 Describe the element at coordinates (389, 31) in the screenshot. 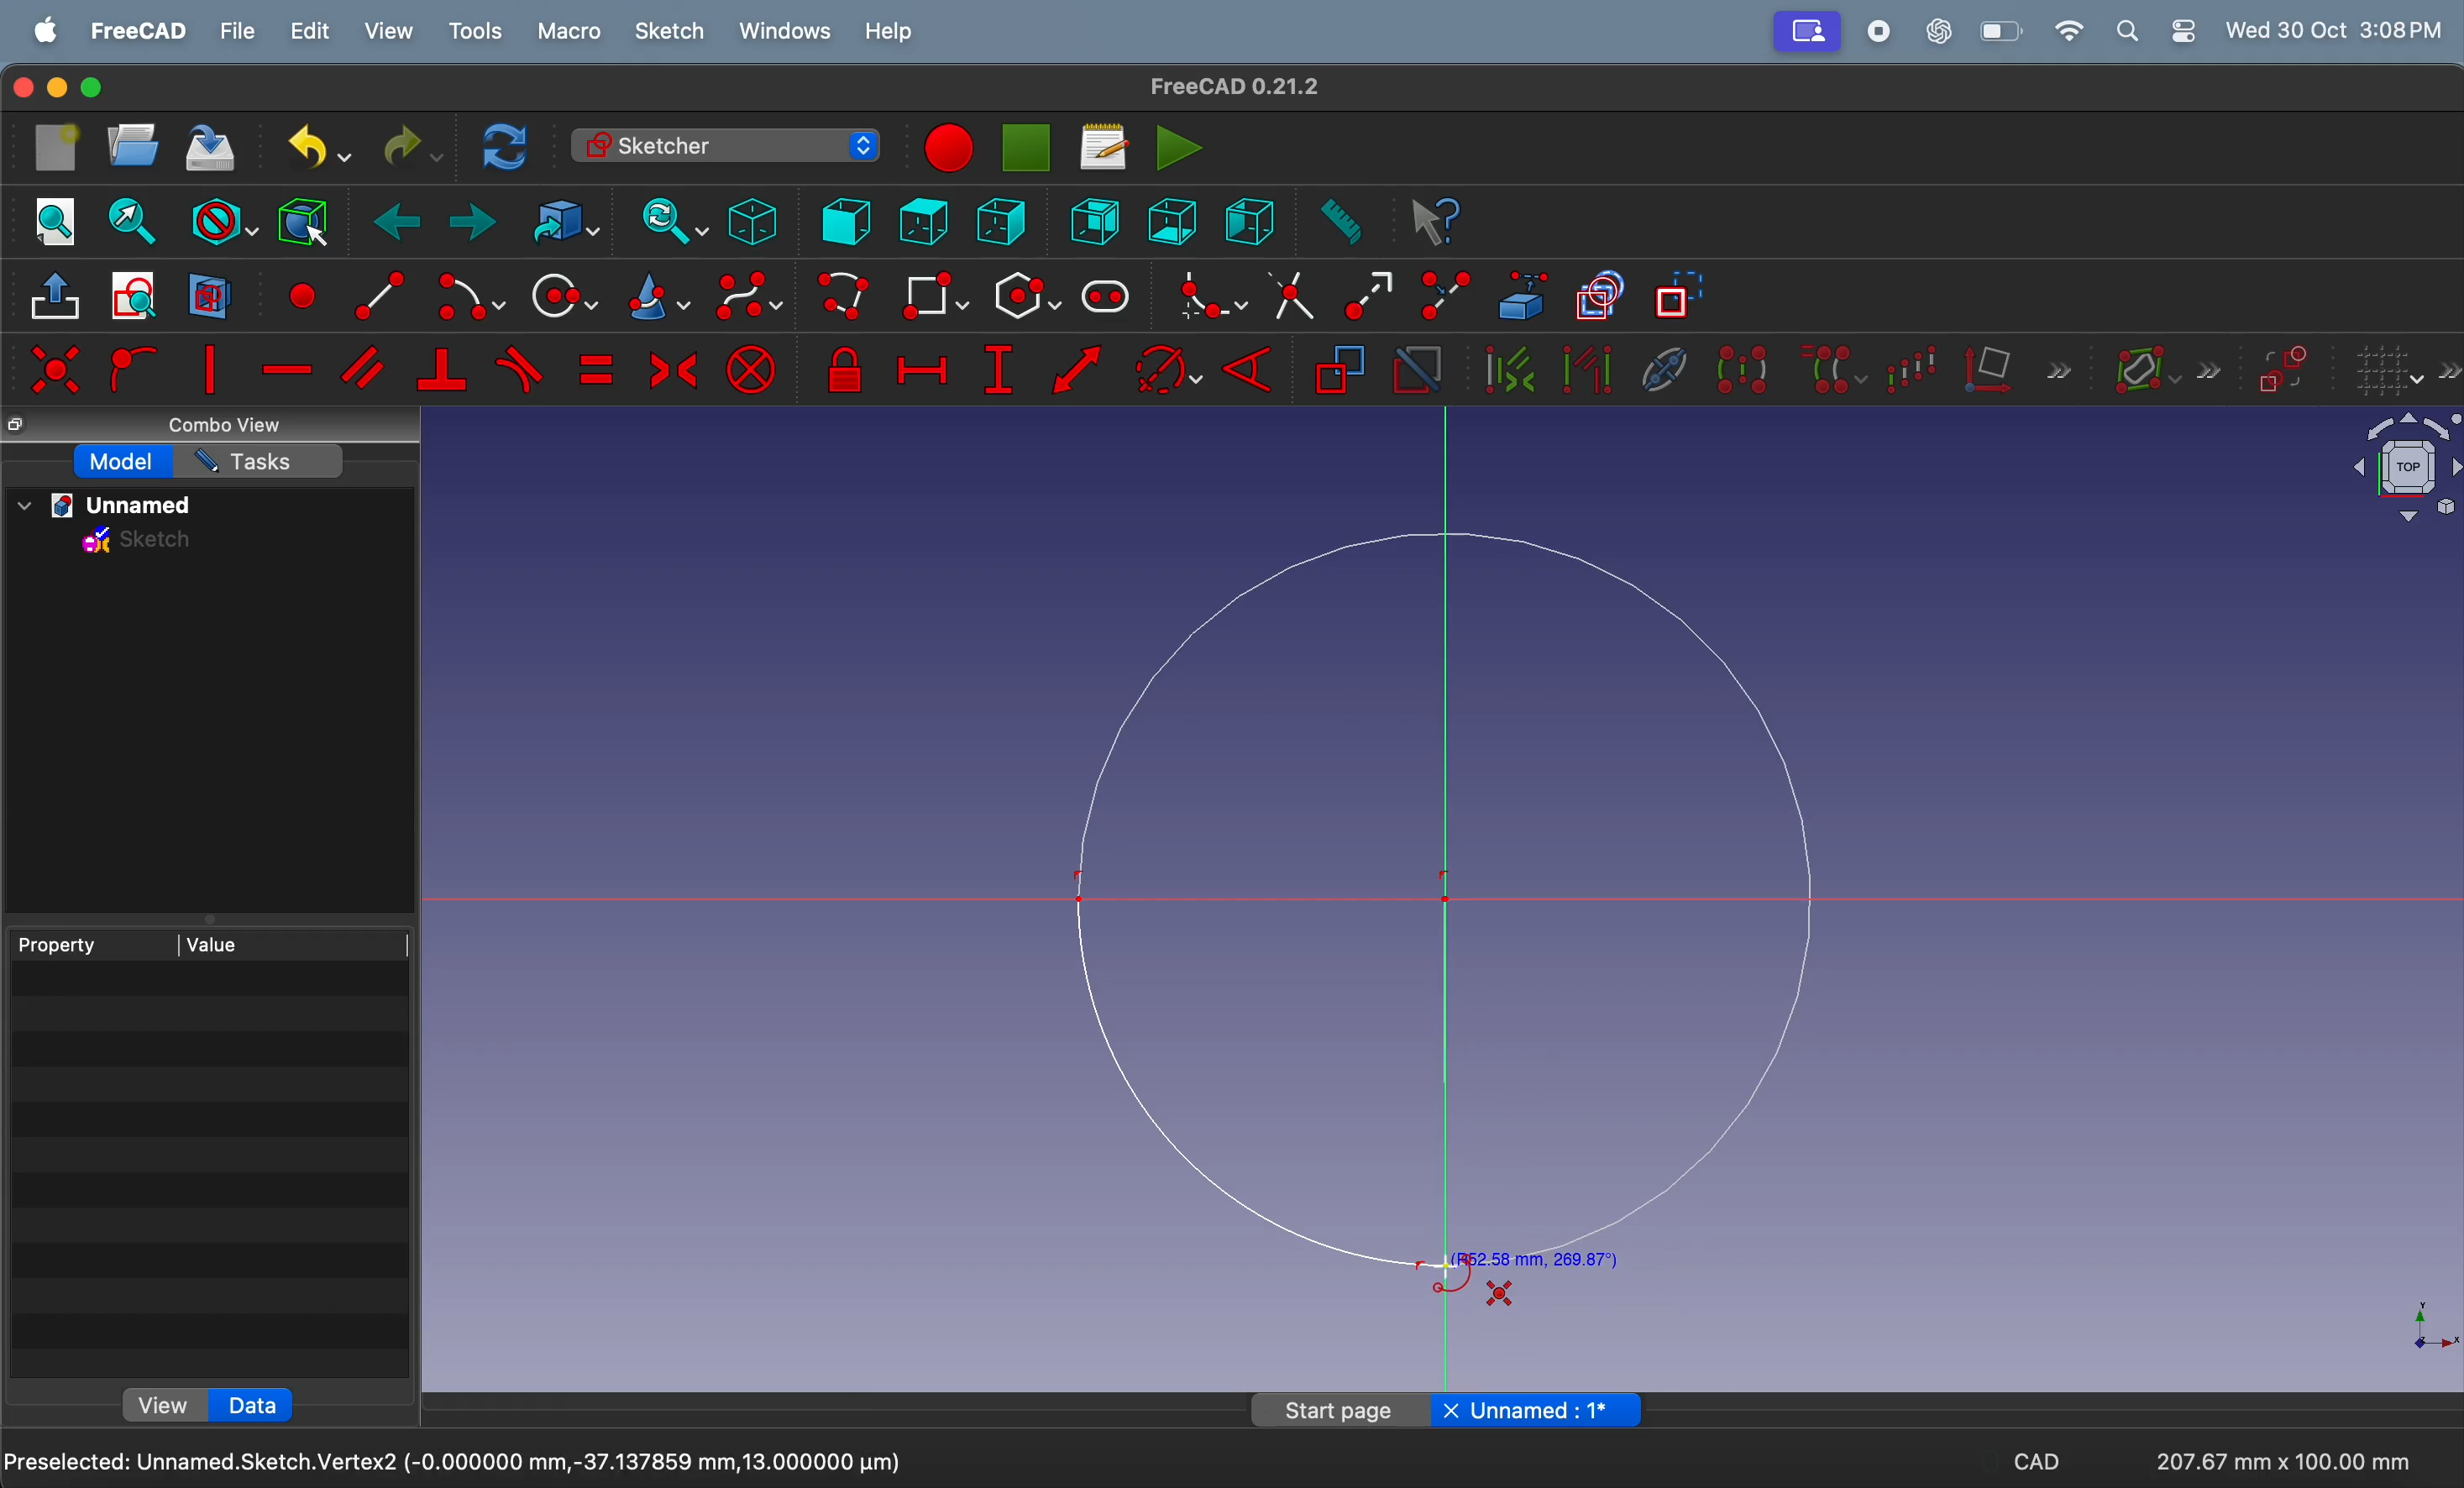

I see `view` at that location.